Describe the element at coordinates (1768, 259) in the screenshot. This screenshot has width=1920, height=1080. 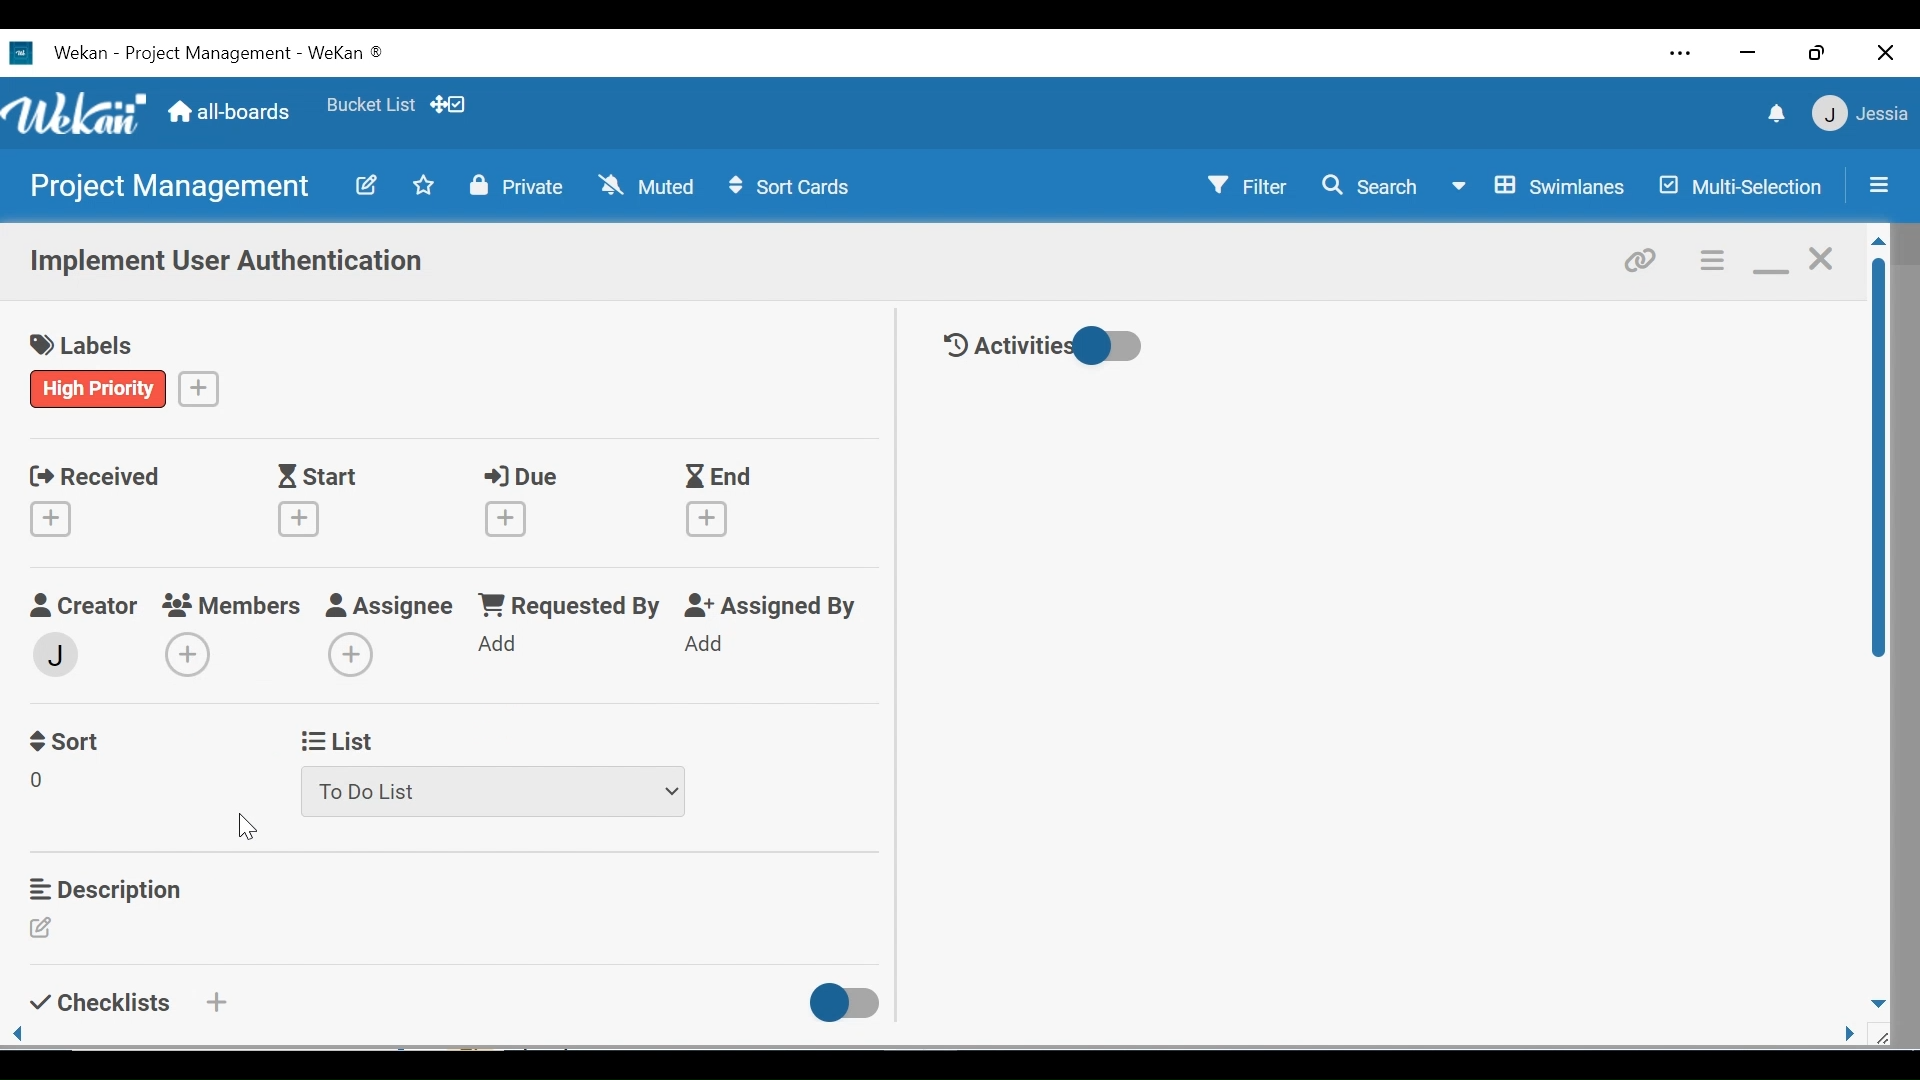
I see `minimize` at that location.